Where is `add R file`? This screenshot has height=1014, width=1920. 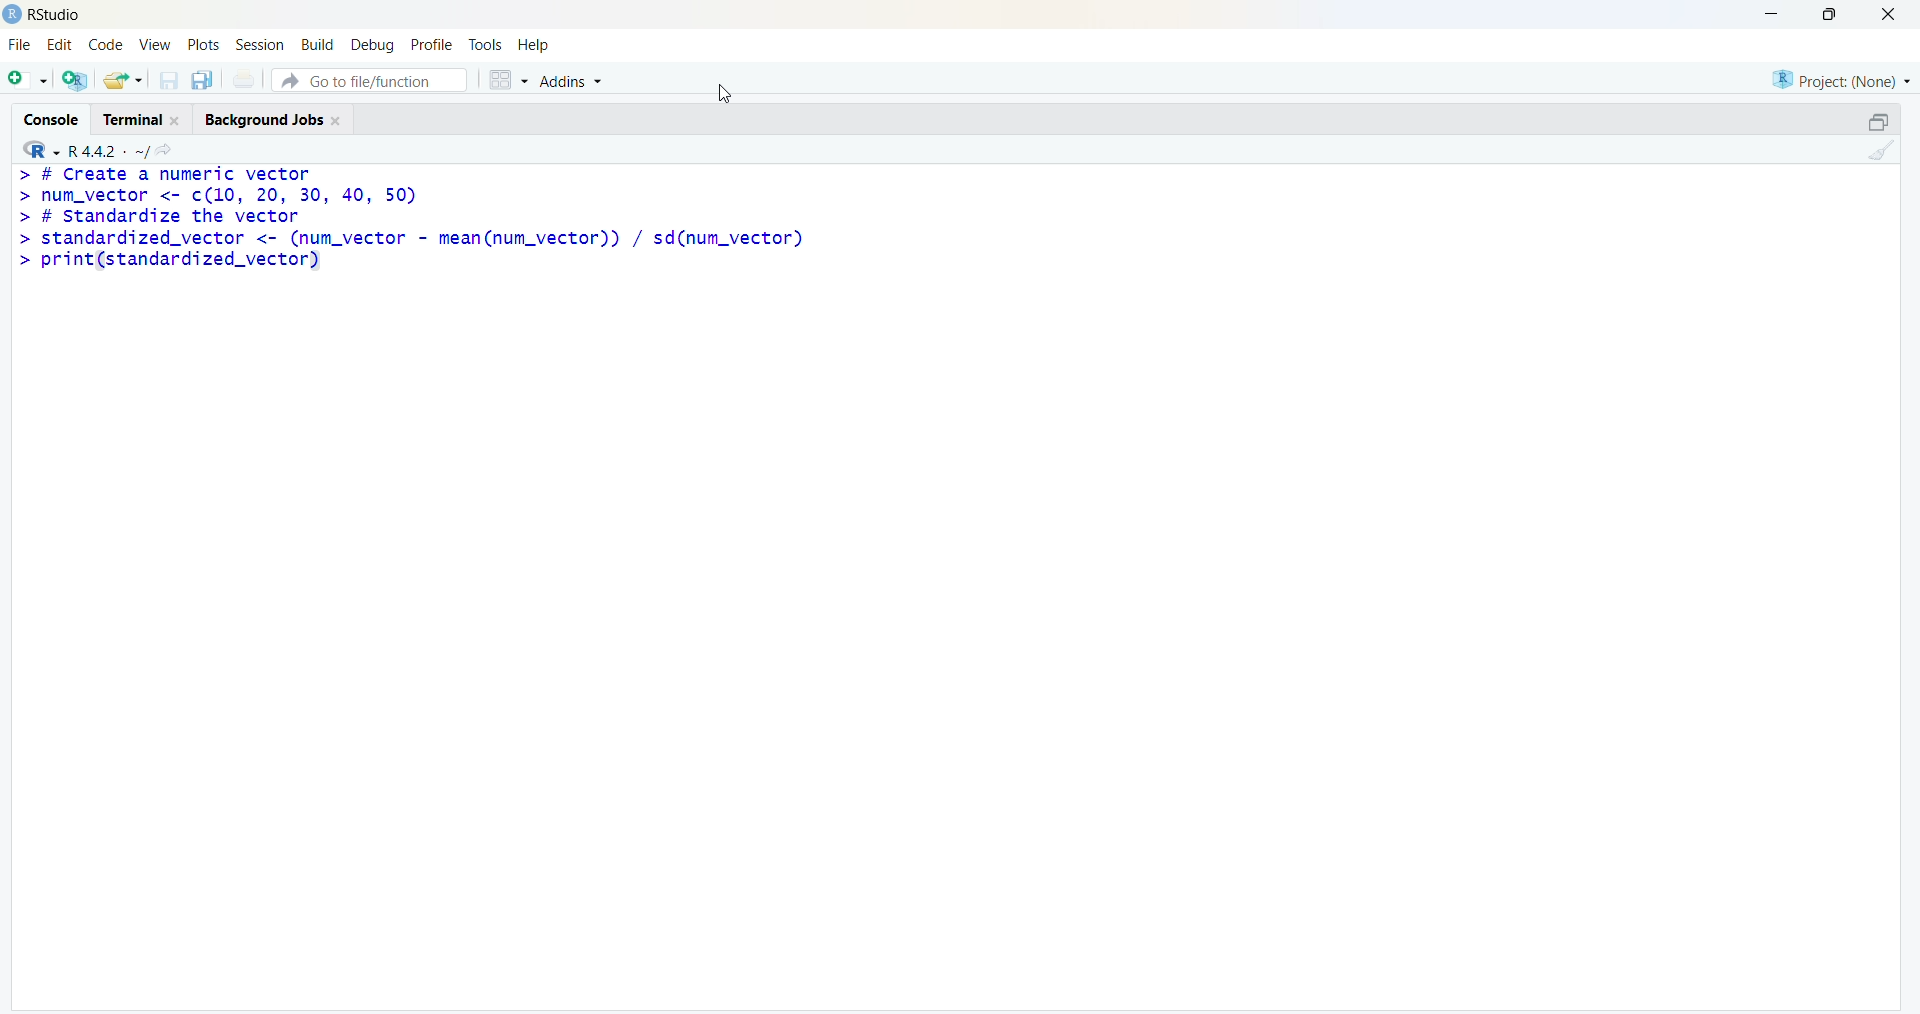
add R file is located at coordinates (76, 81).